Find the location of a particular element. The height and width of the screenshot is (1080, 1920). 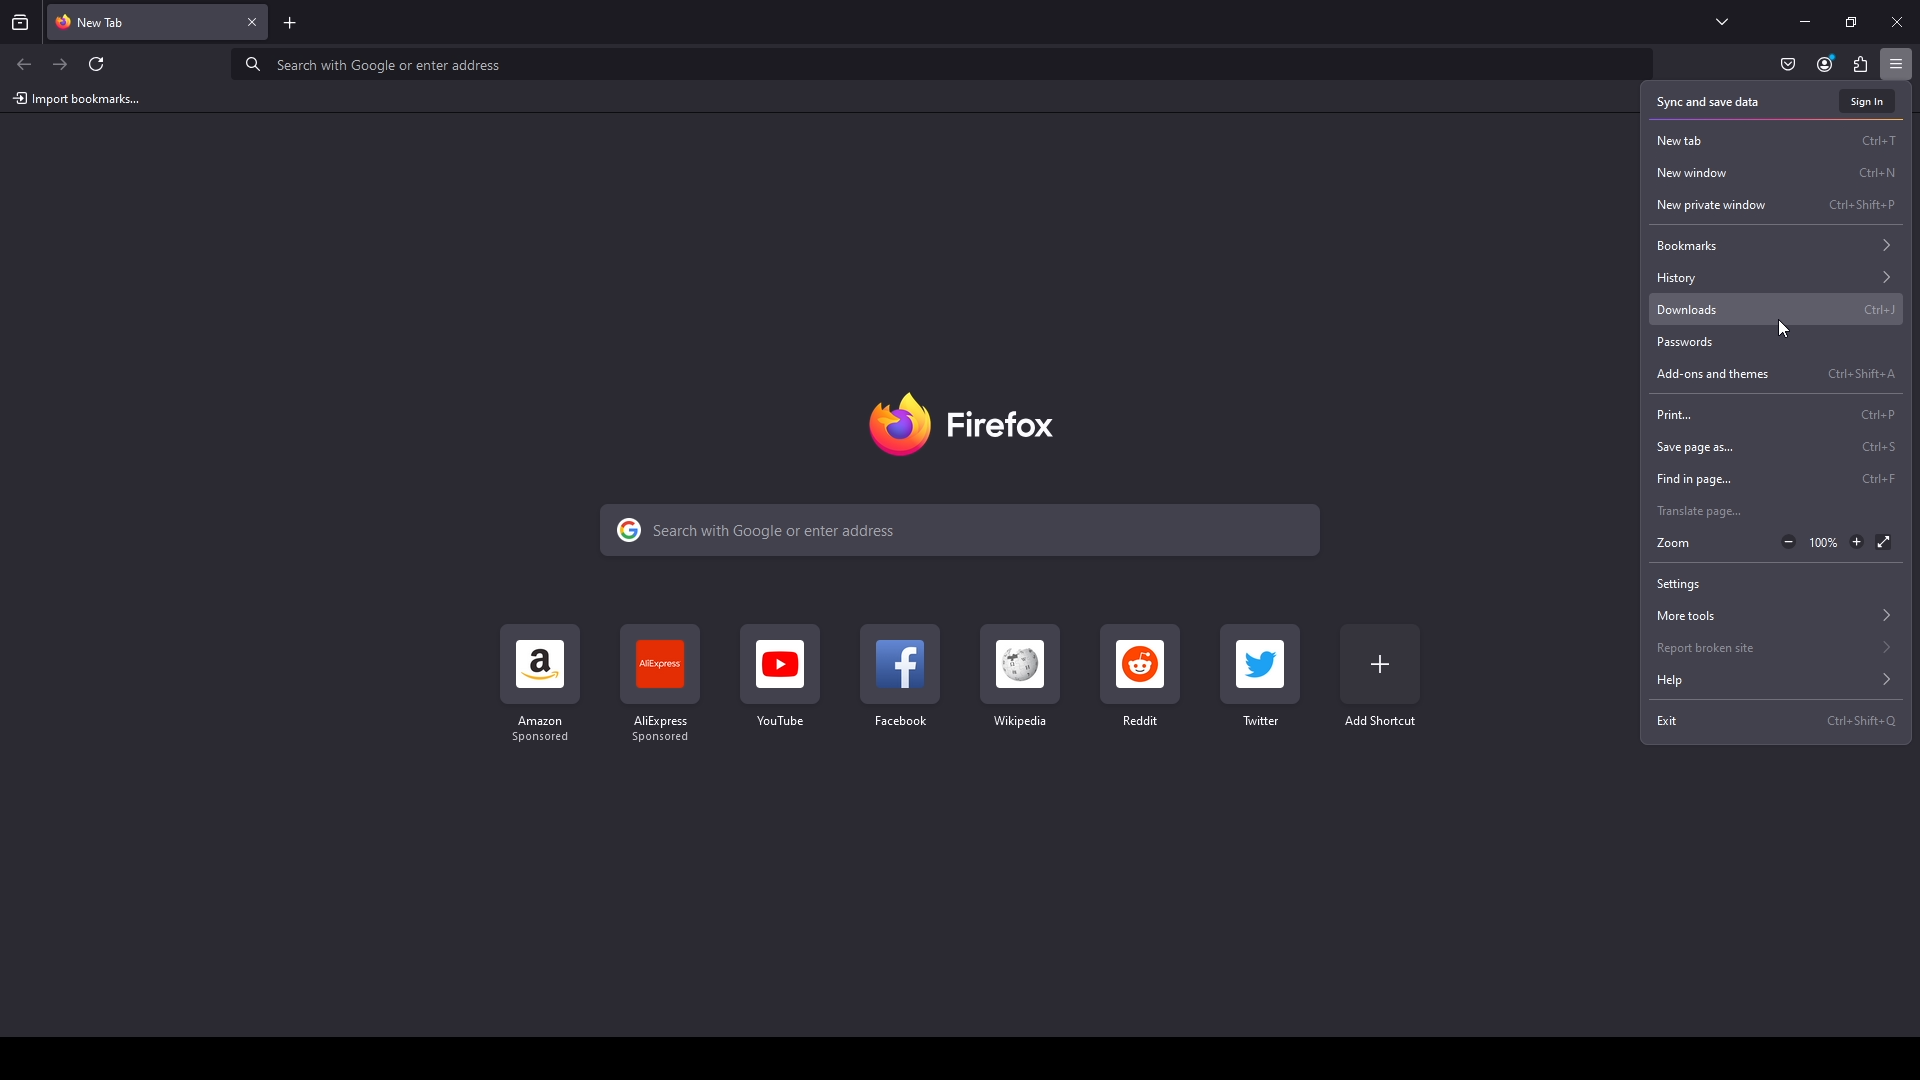

Exit is located at coordinates (1777, 721).